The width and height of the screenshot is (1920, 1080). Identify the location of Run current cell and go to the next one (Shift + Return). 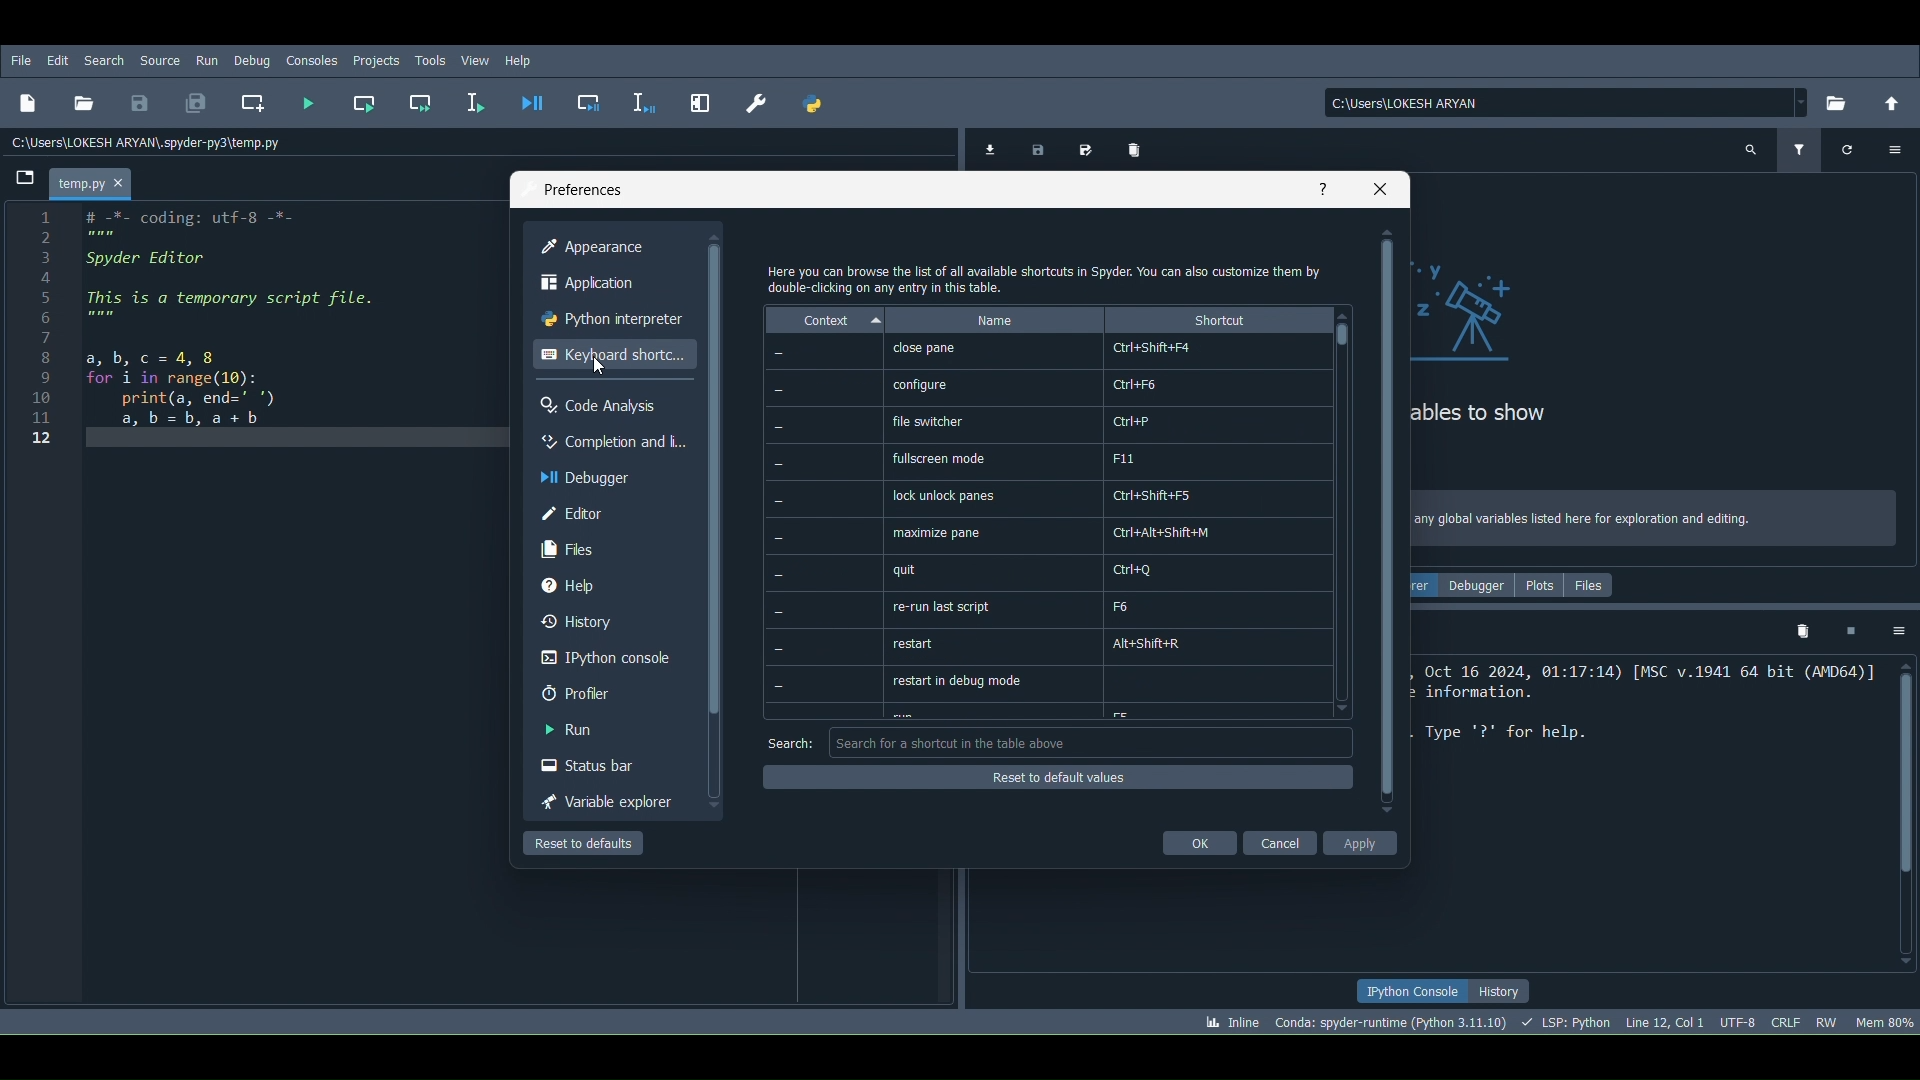
(419, 103).